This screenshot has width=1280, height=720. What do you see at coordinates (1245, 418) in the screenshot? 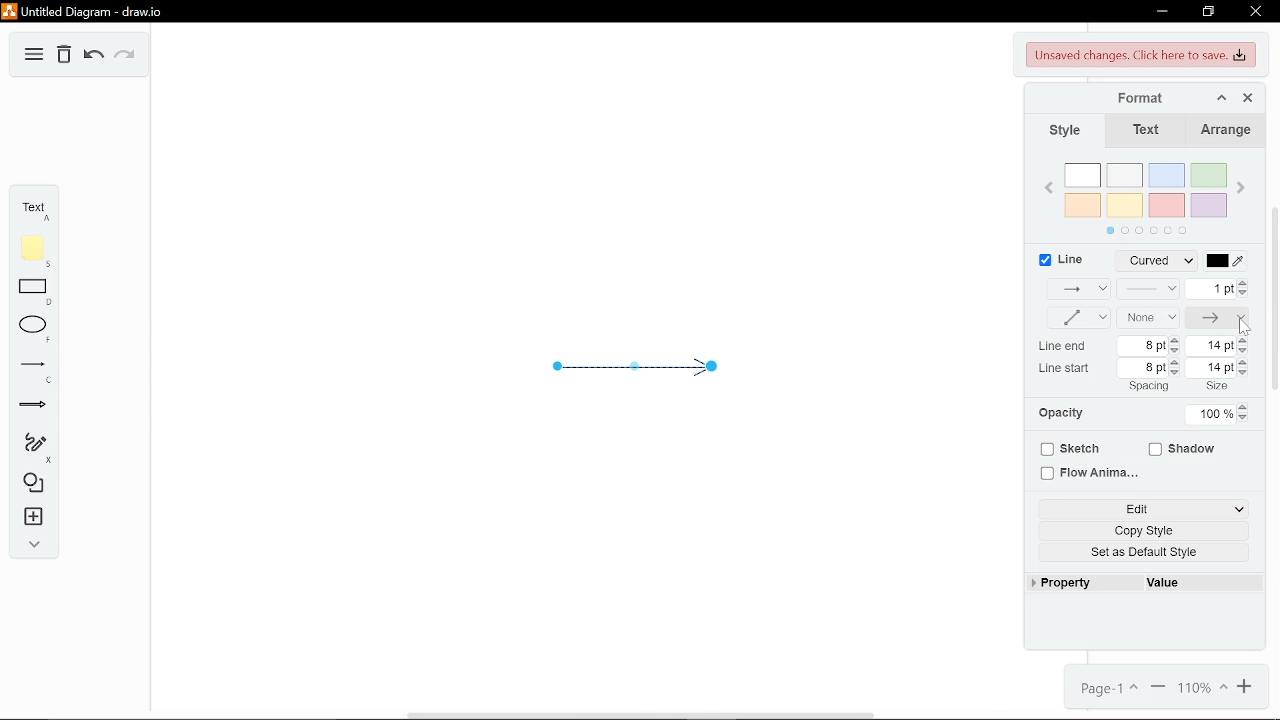
I see `Decrease opacity` at bounding box center [1245, 418].